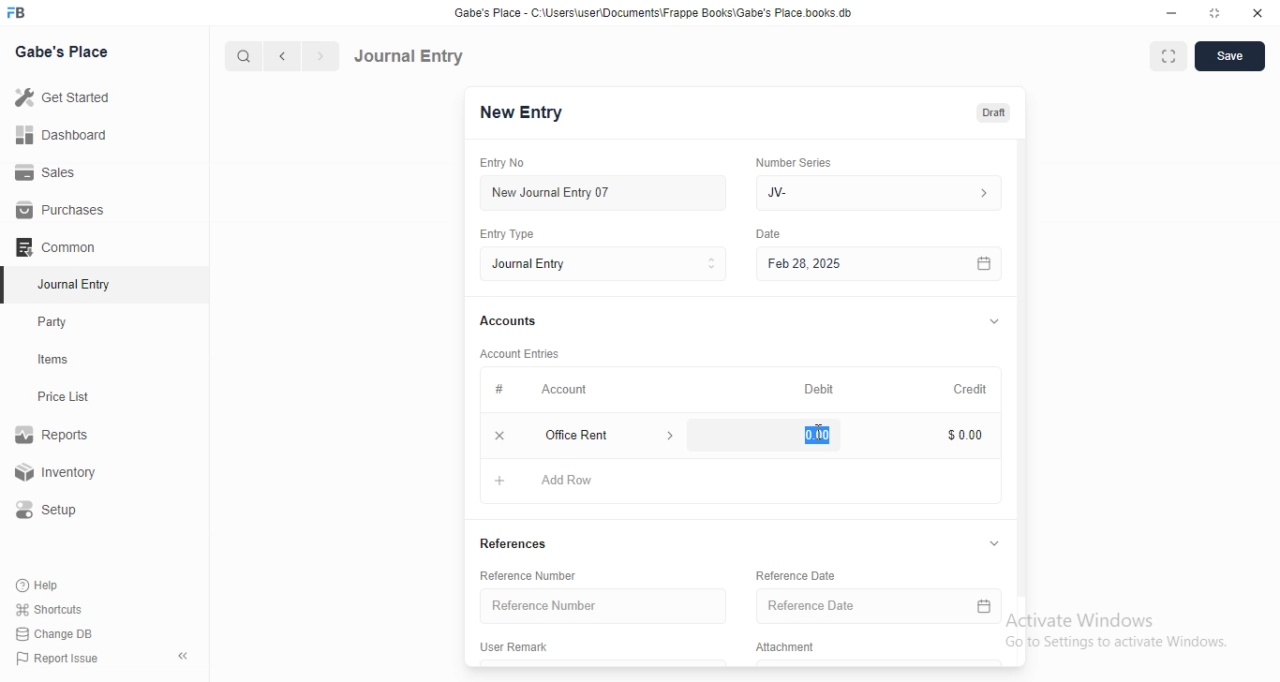  What do you see at coordinates (59, 474) in the screenshot?
I see `Inventory` at bounding box center [59, 474].